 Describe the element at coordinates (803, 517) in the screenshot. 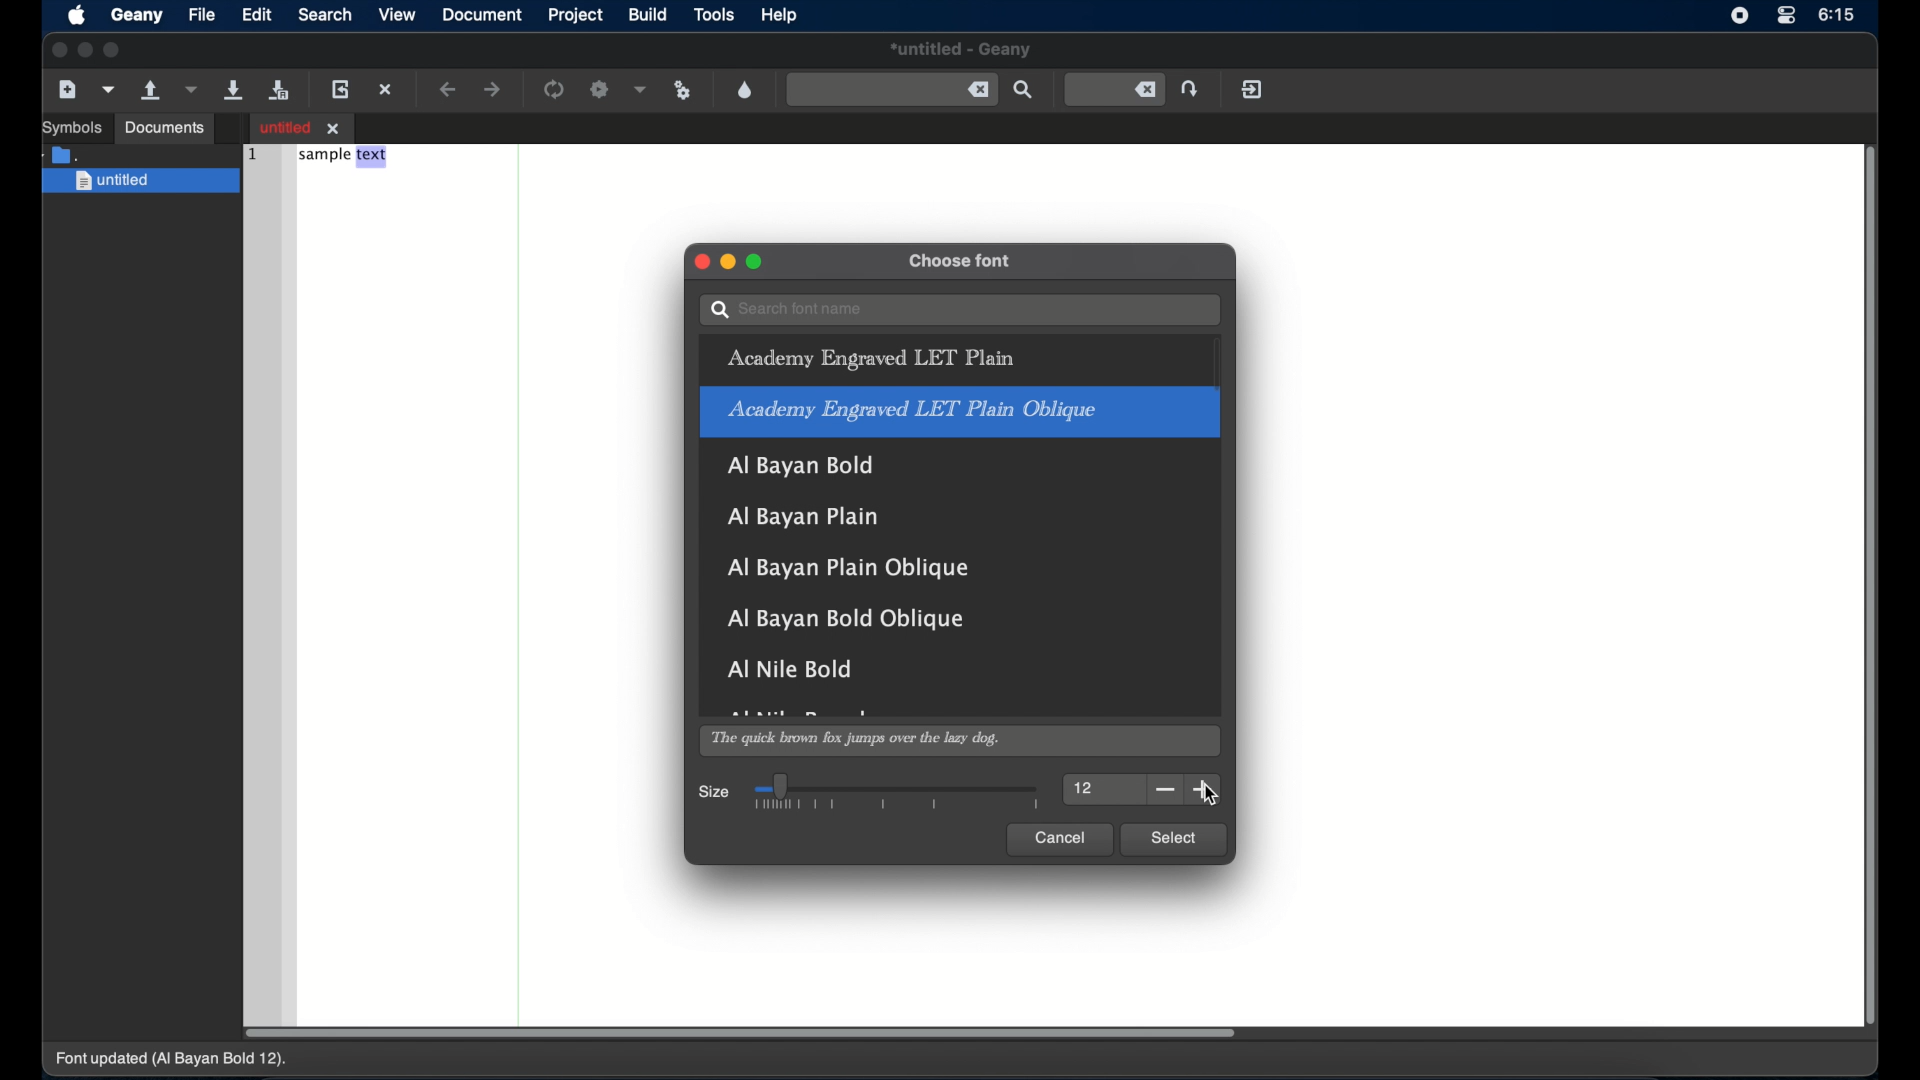

I see `al bayan plain` at that location.